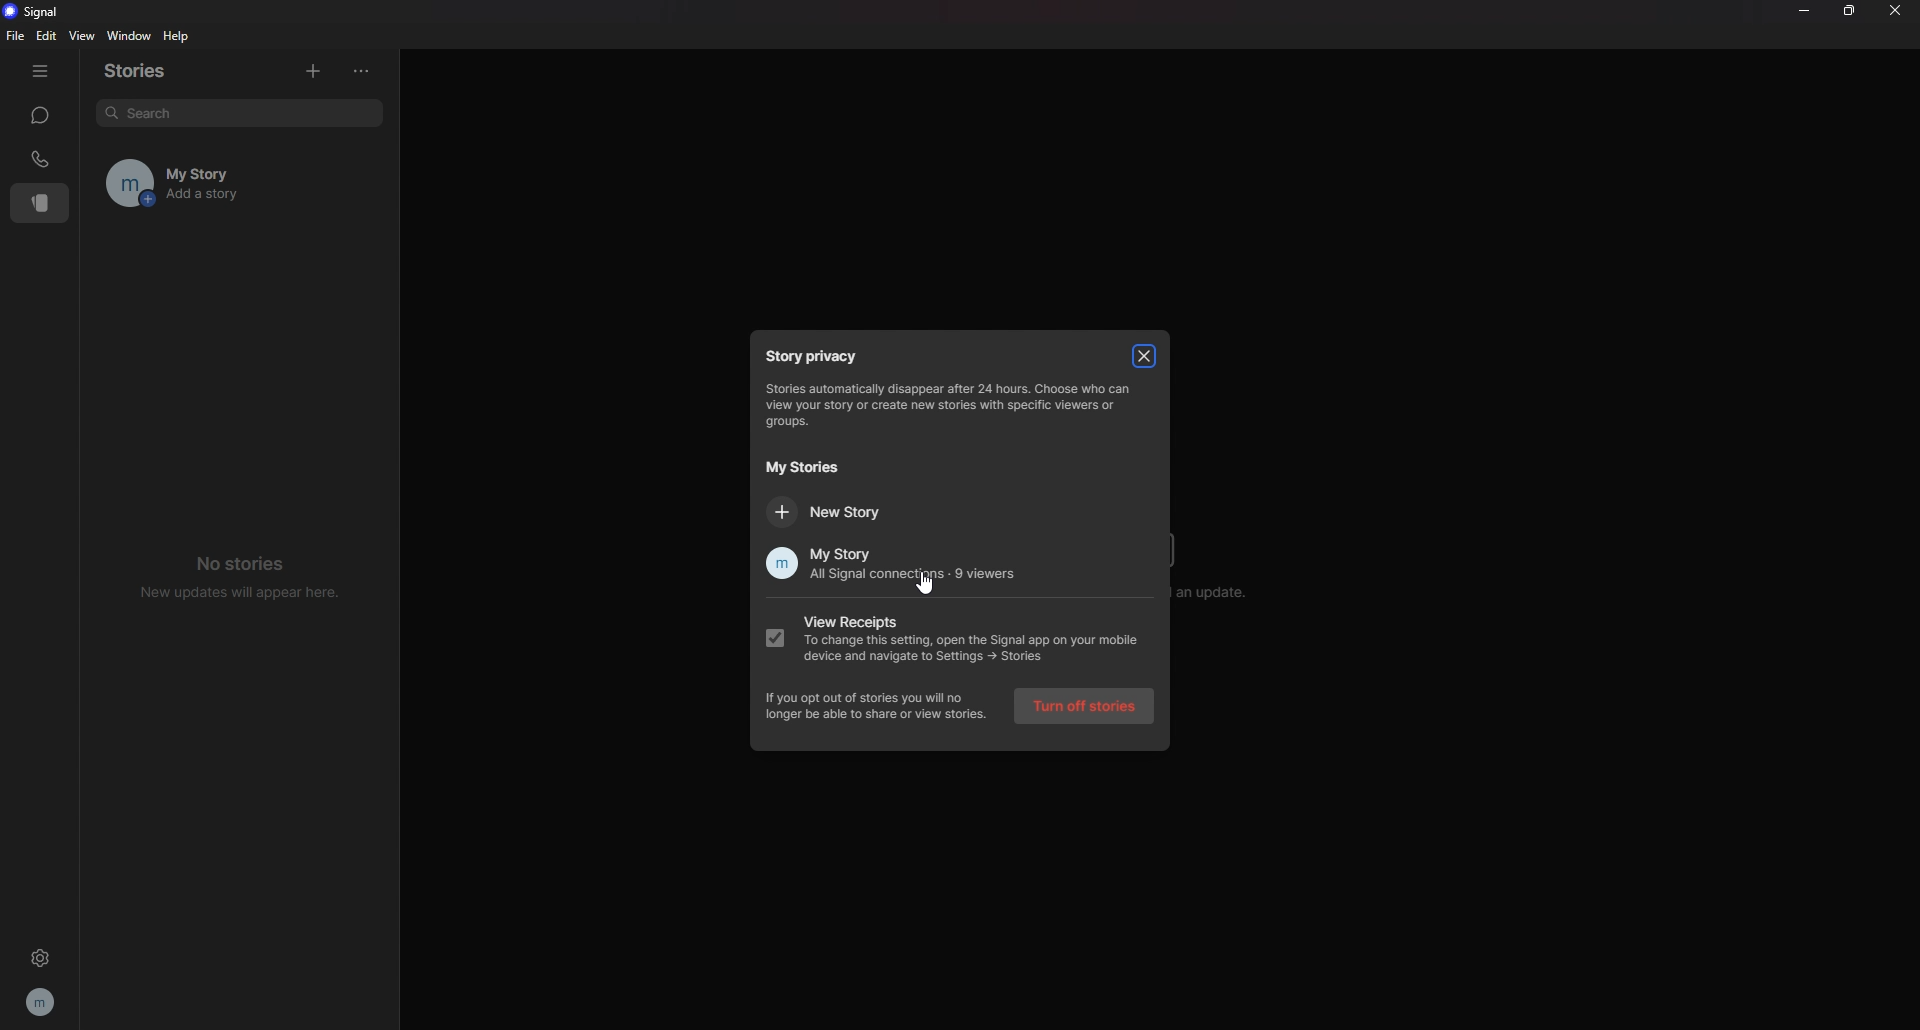  I want to click on close, so click(1895, 9).